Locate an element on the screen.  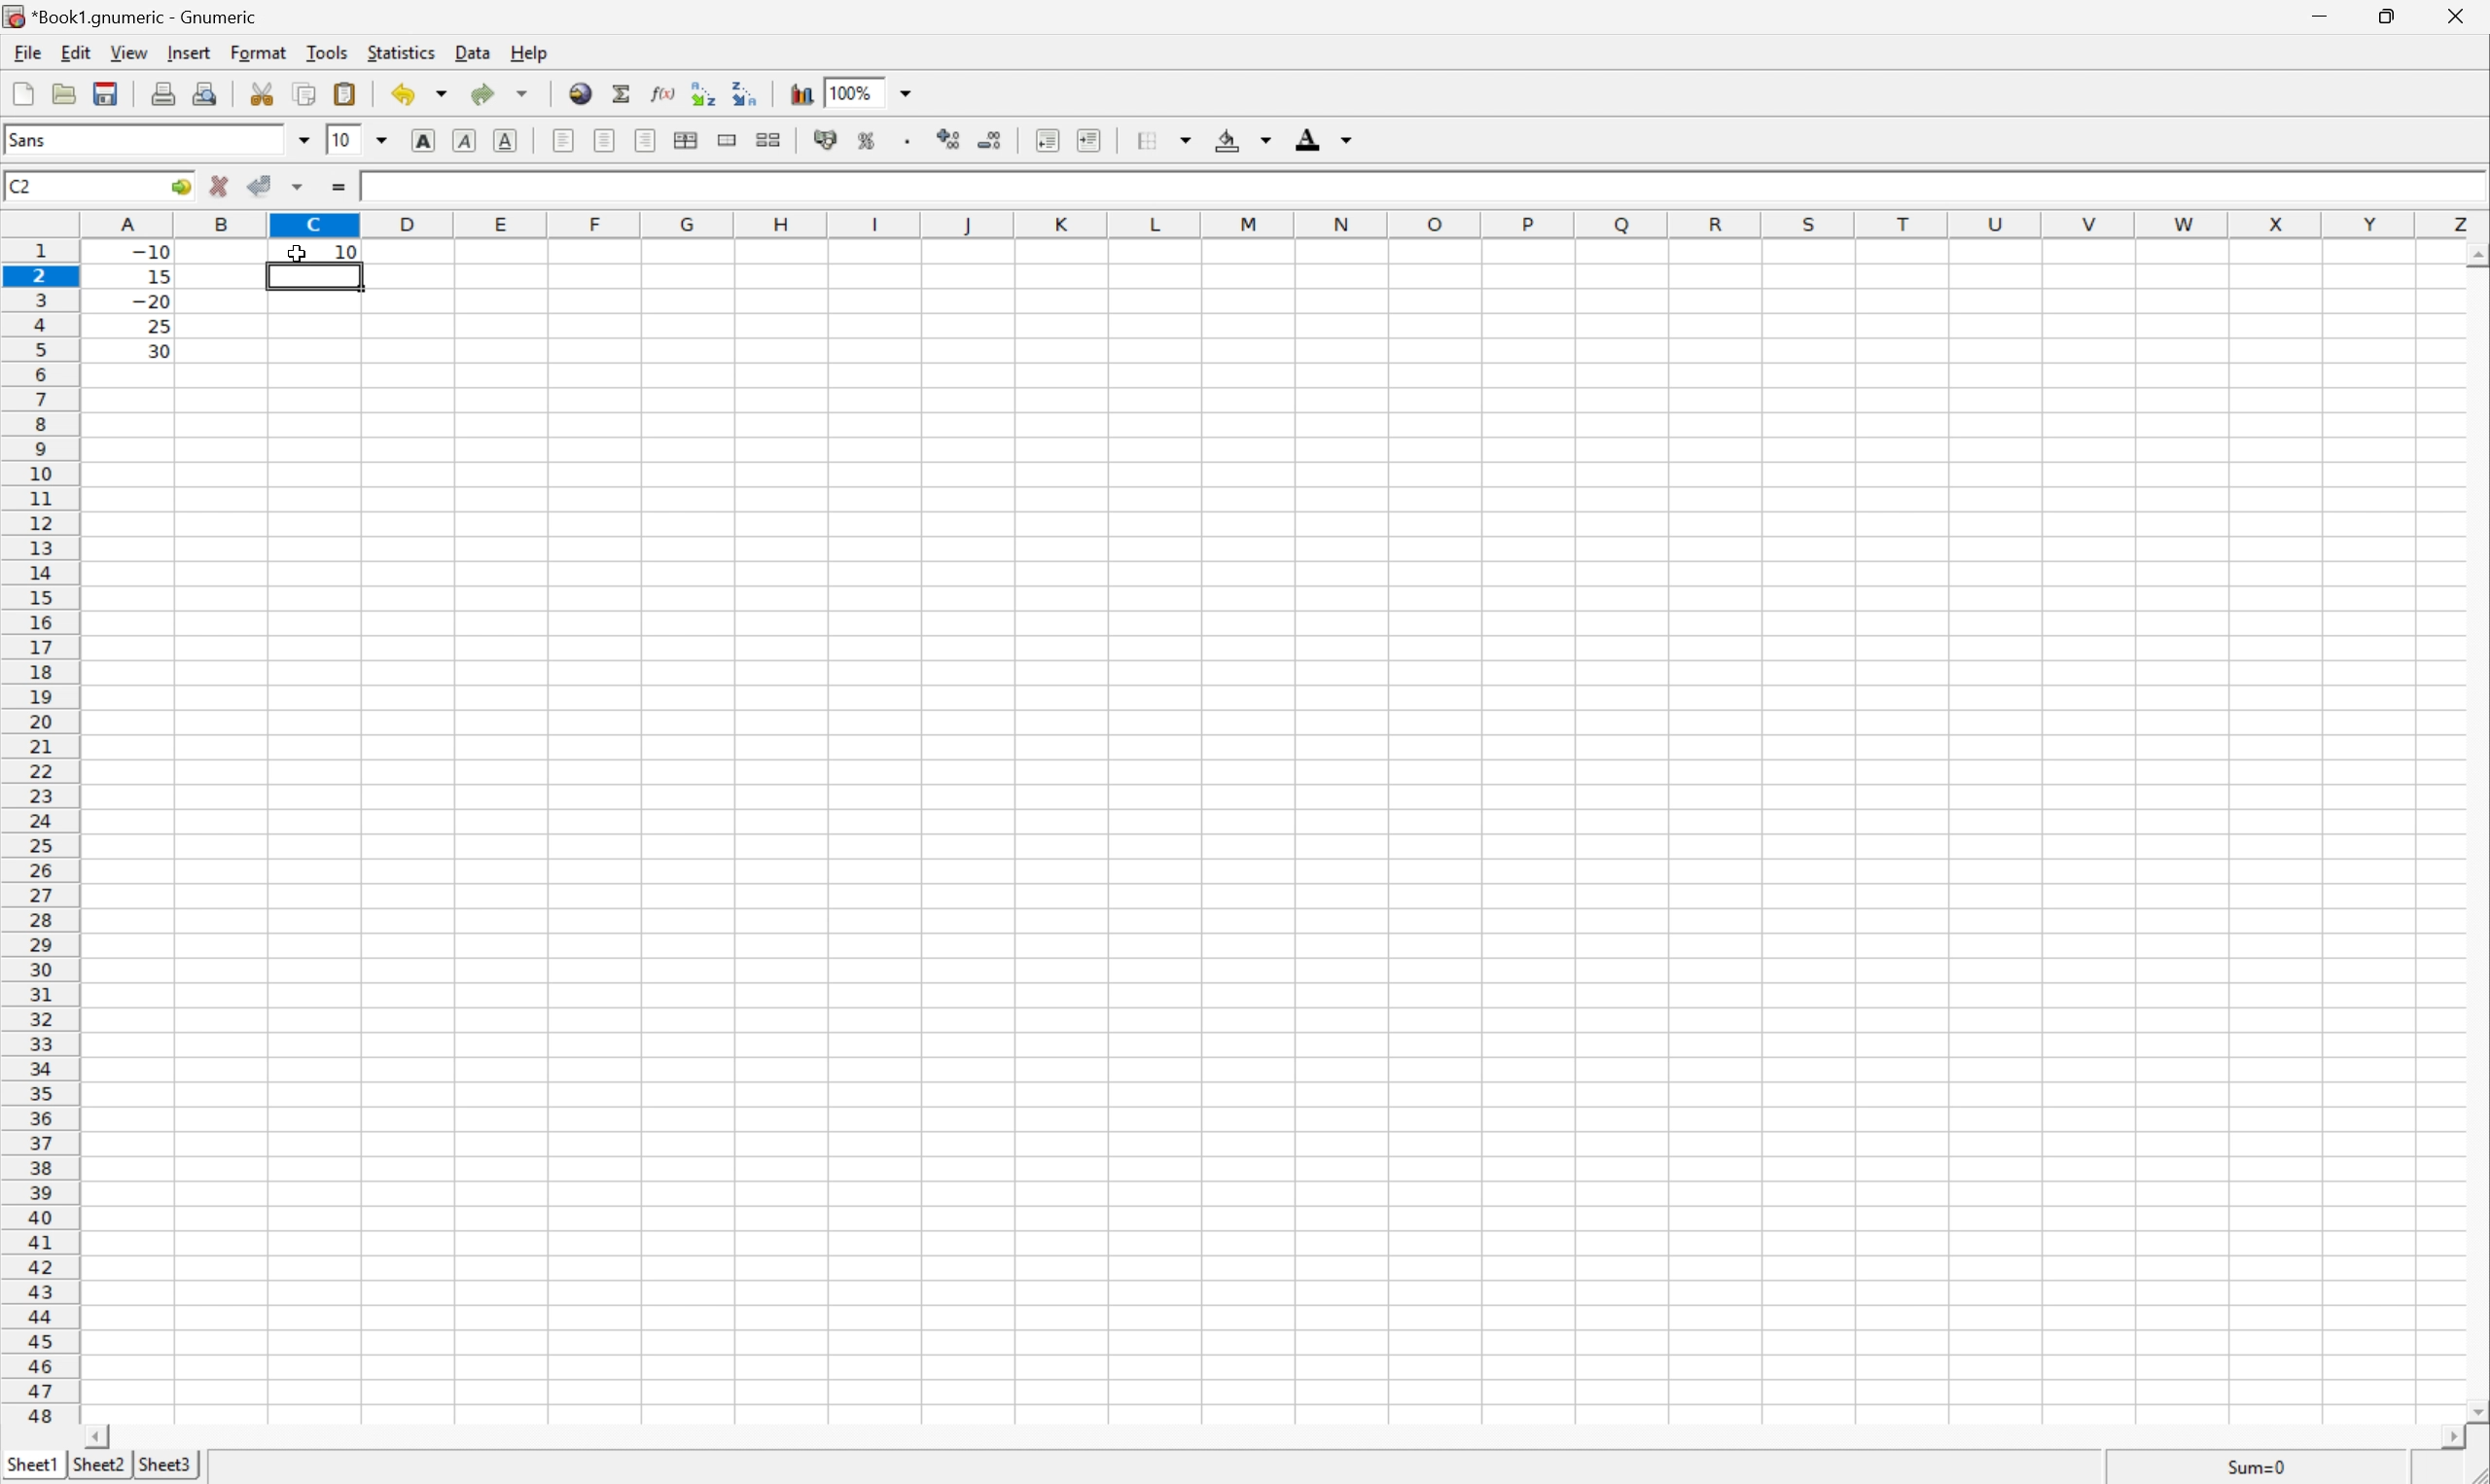
Row numbers is located at coordinates (40, 837).